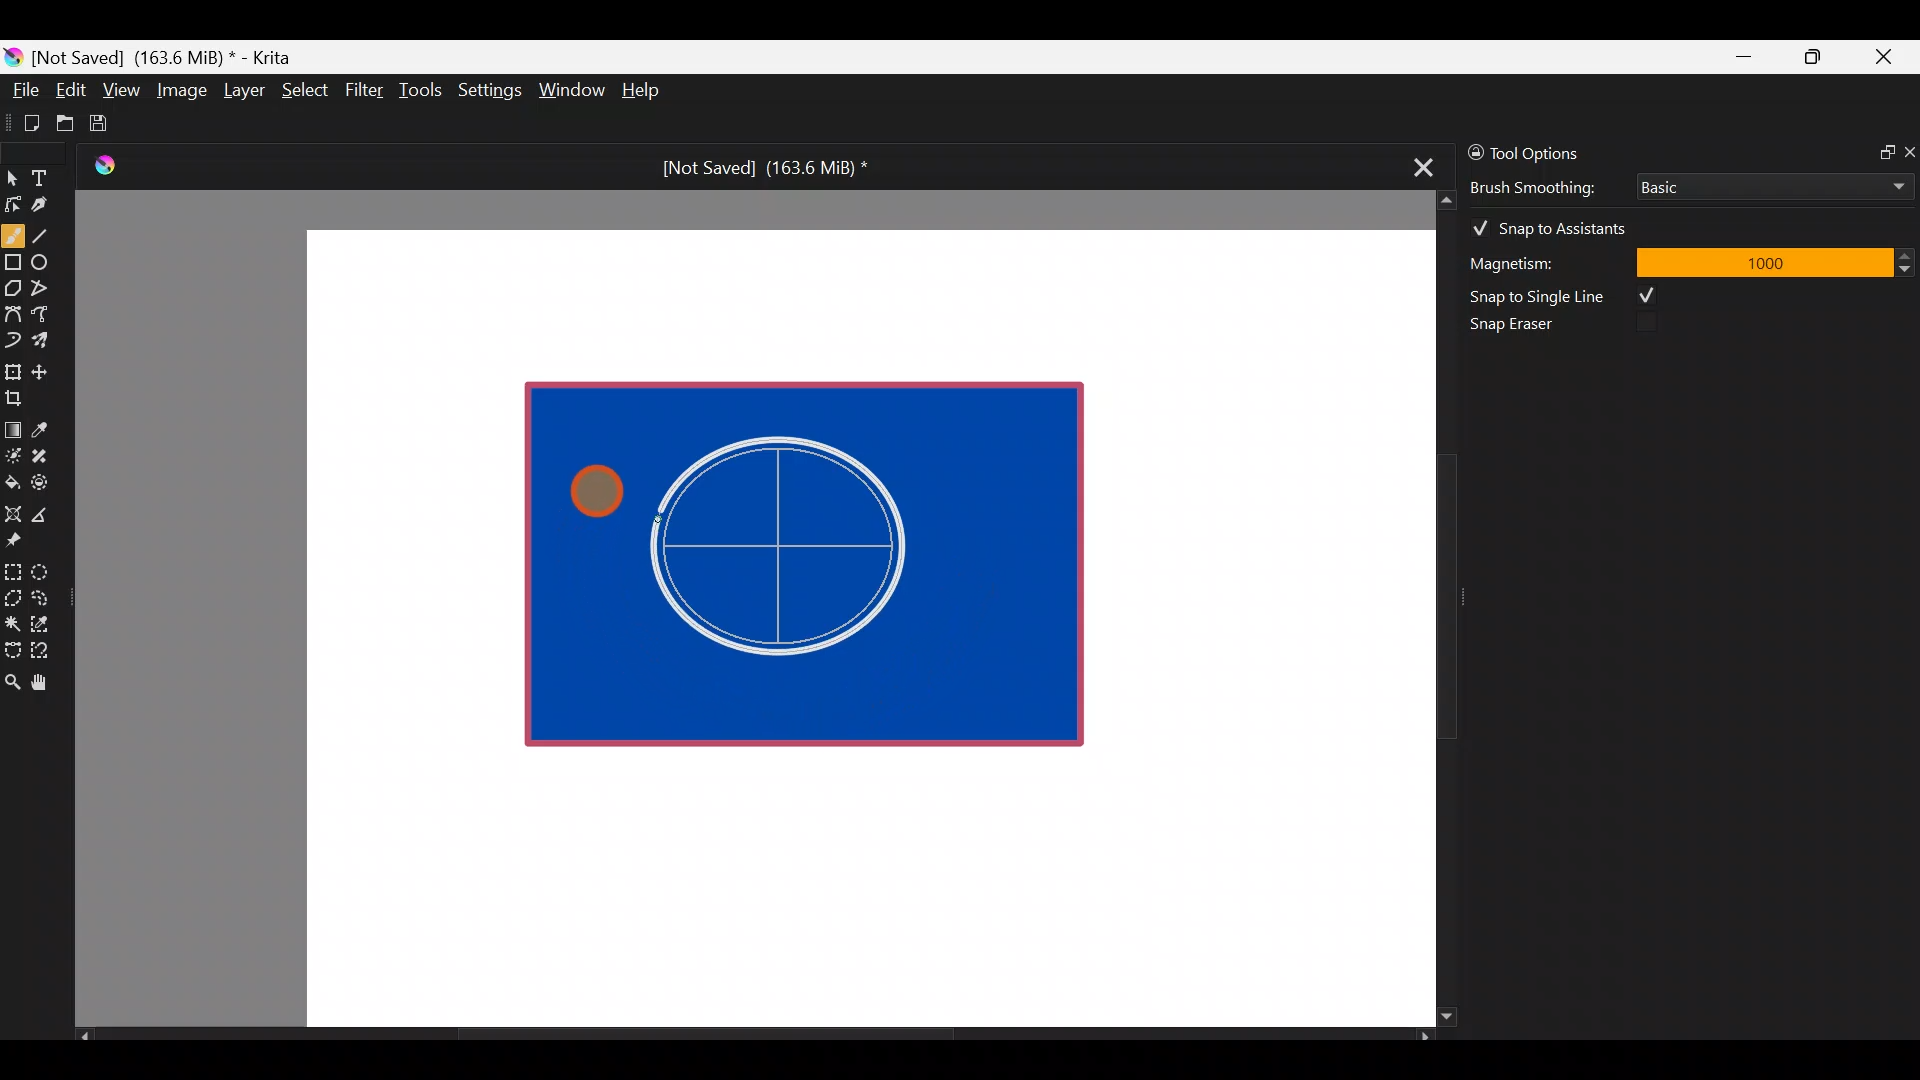 The width and height of the screenshot is (1920, 1080). Describe the element at coordinates (13, 203) in the screenshot. I see `Edit shapes tool` at that location.